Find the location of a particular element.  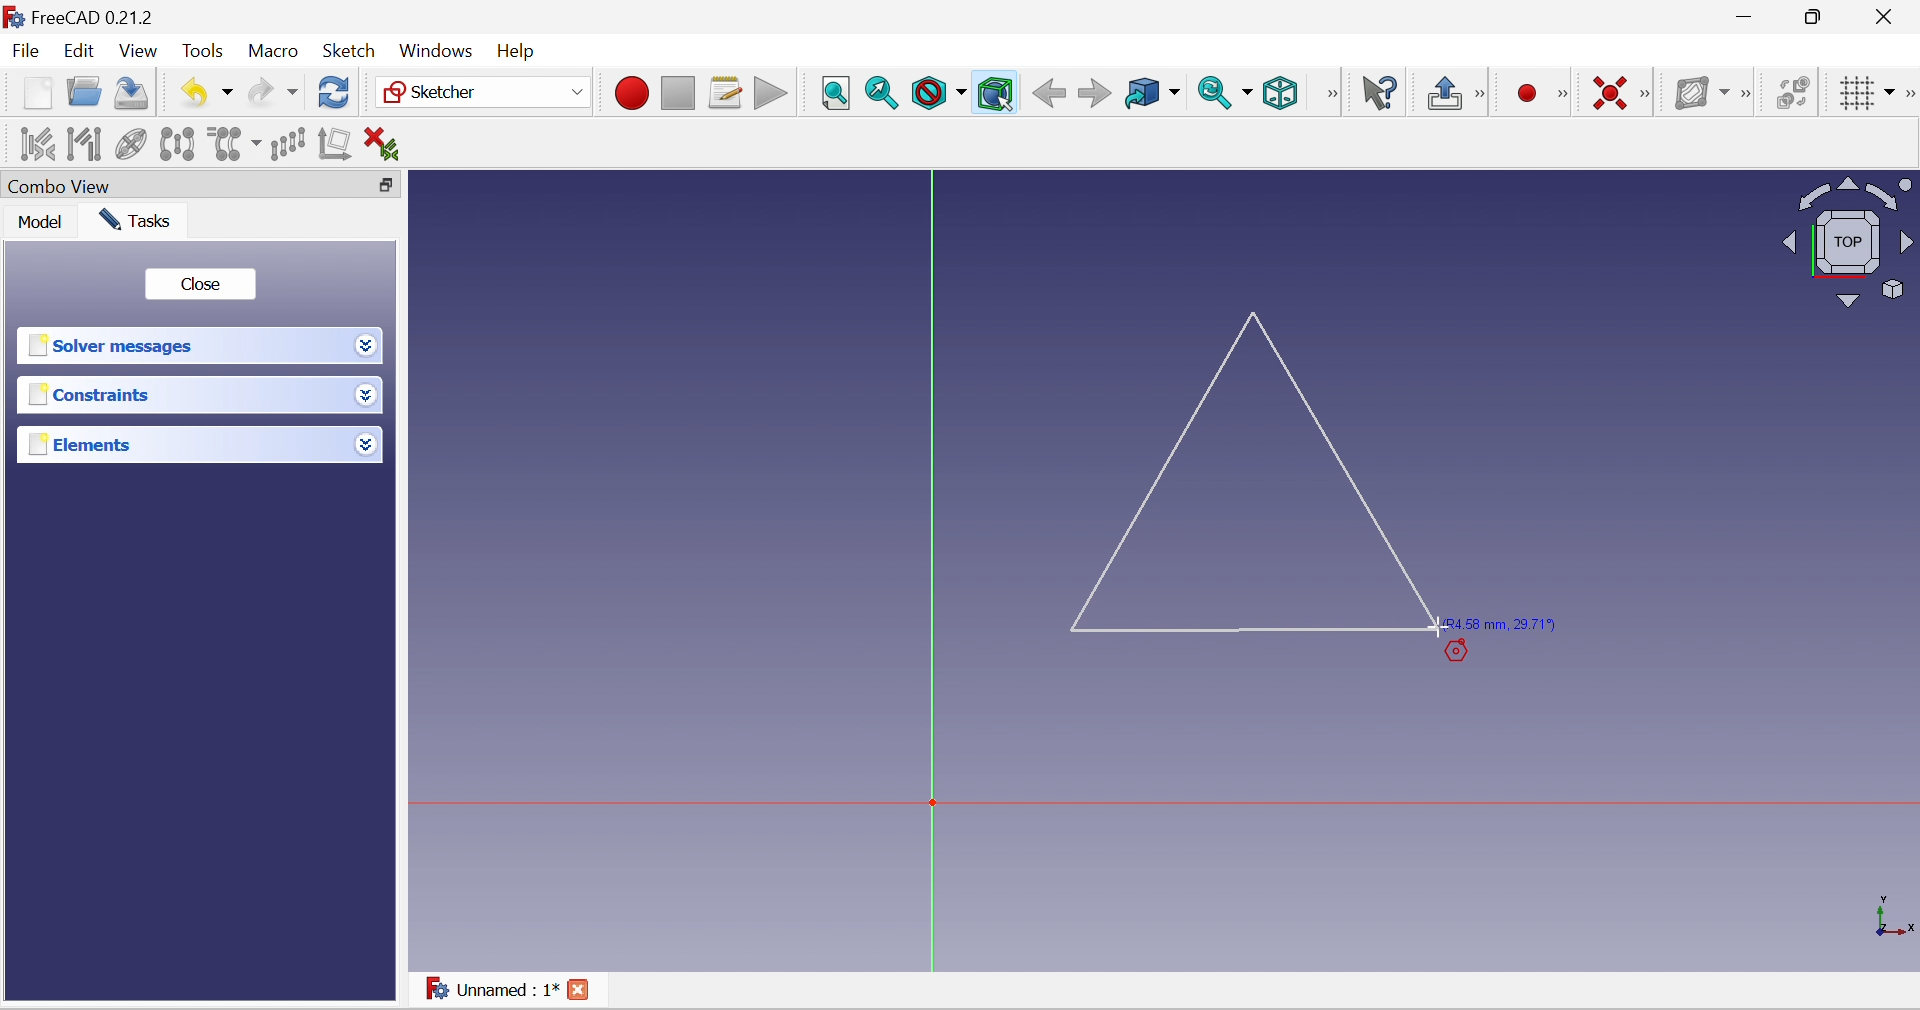

FreeCAD 0.21.2 is located at coordinates (80, 16).